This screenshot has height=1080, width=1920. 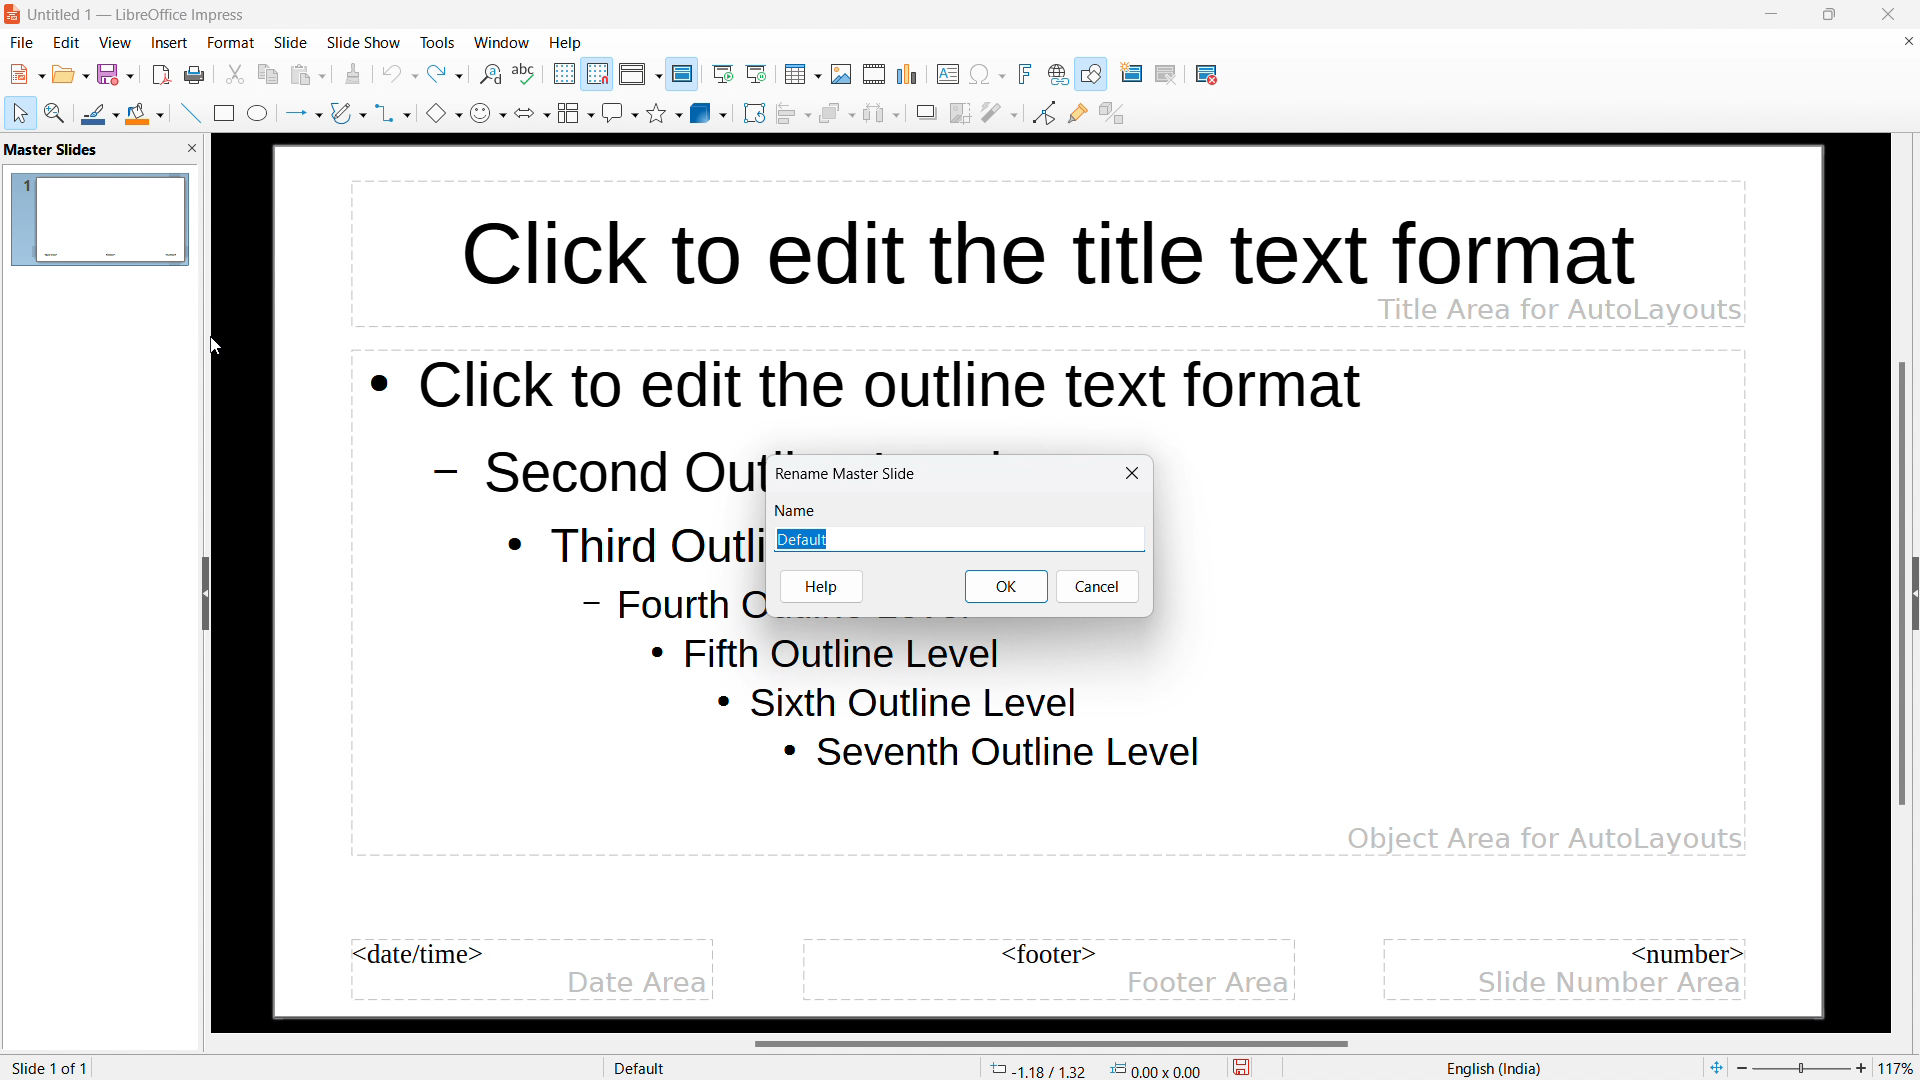 What do you see at coordinates (491, 75) in the screenshot?
I see `find and replace` at bounding box center [491, 75].